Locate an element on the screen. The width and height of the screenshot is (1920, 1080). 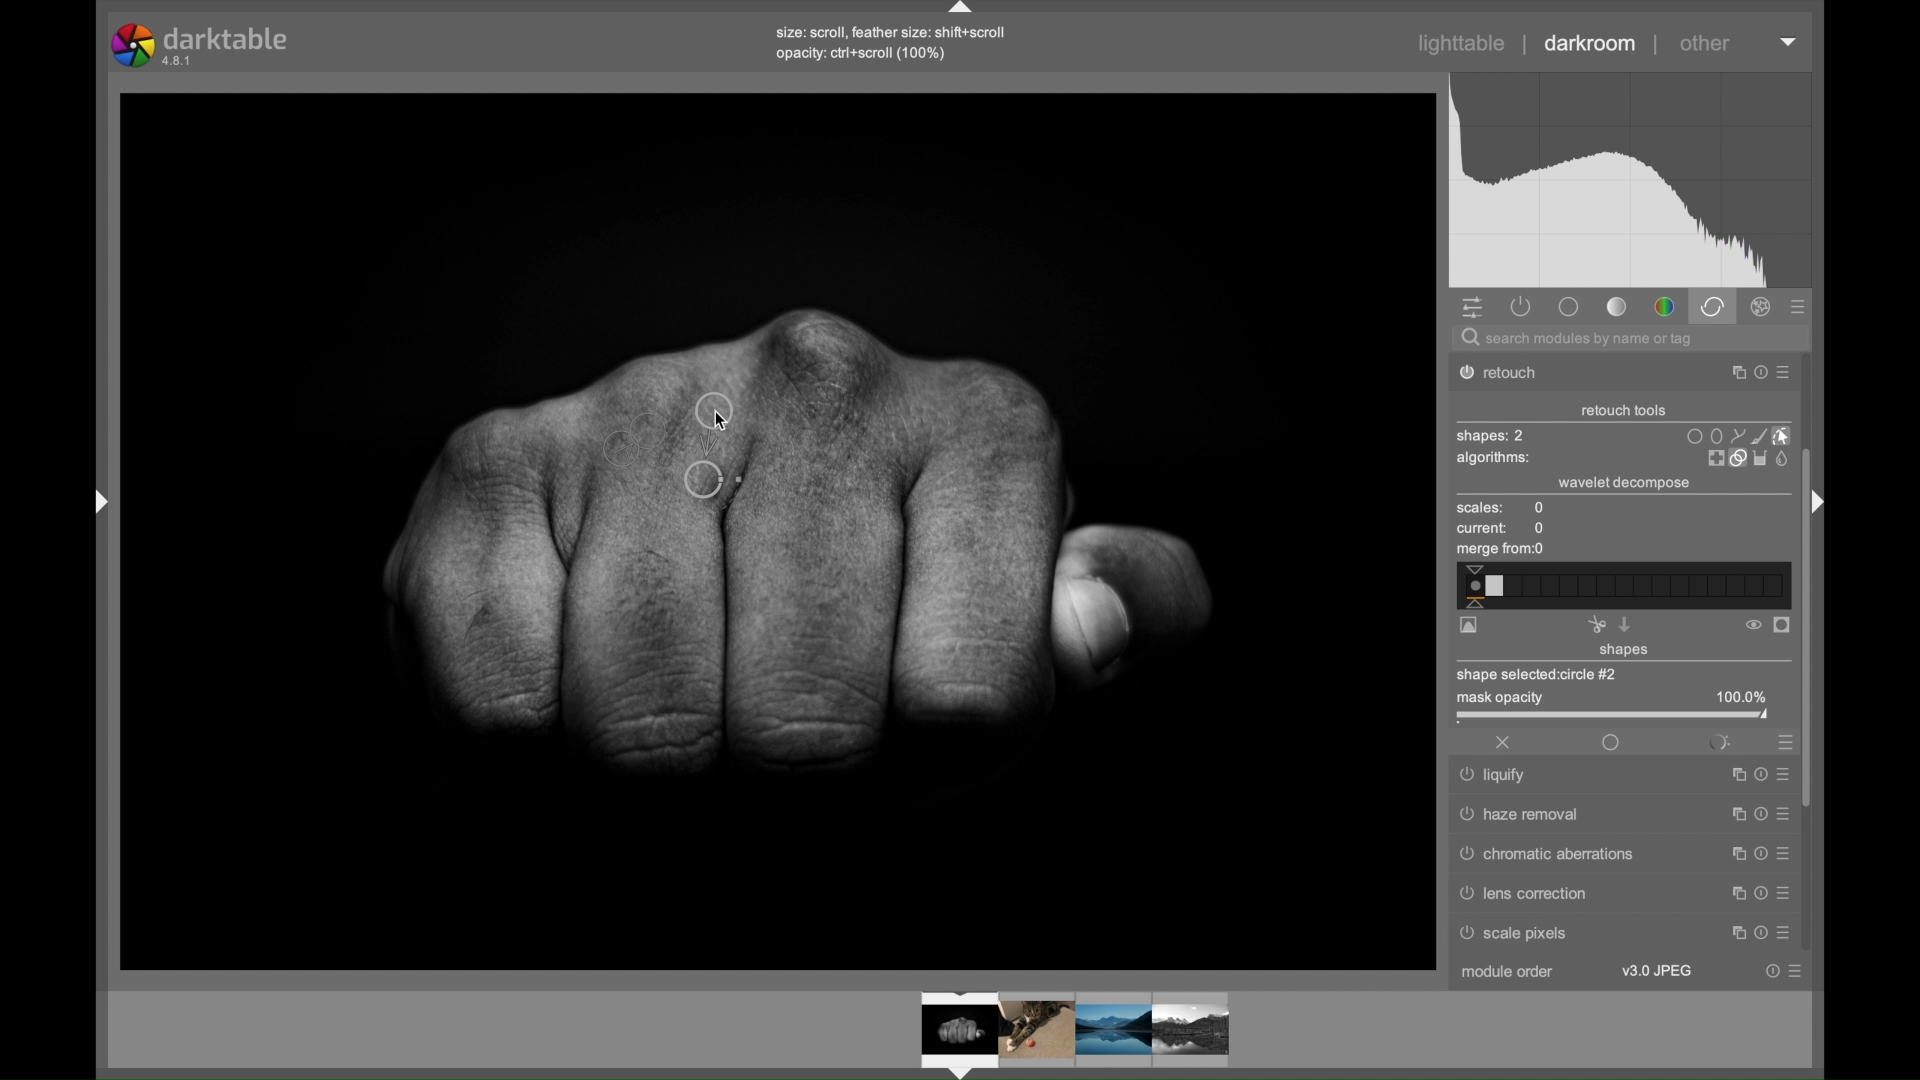
maximize is located at coordinates (1732, 814).